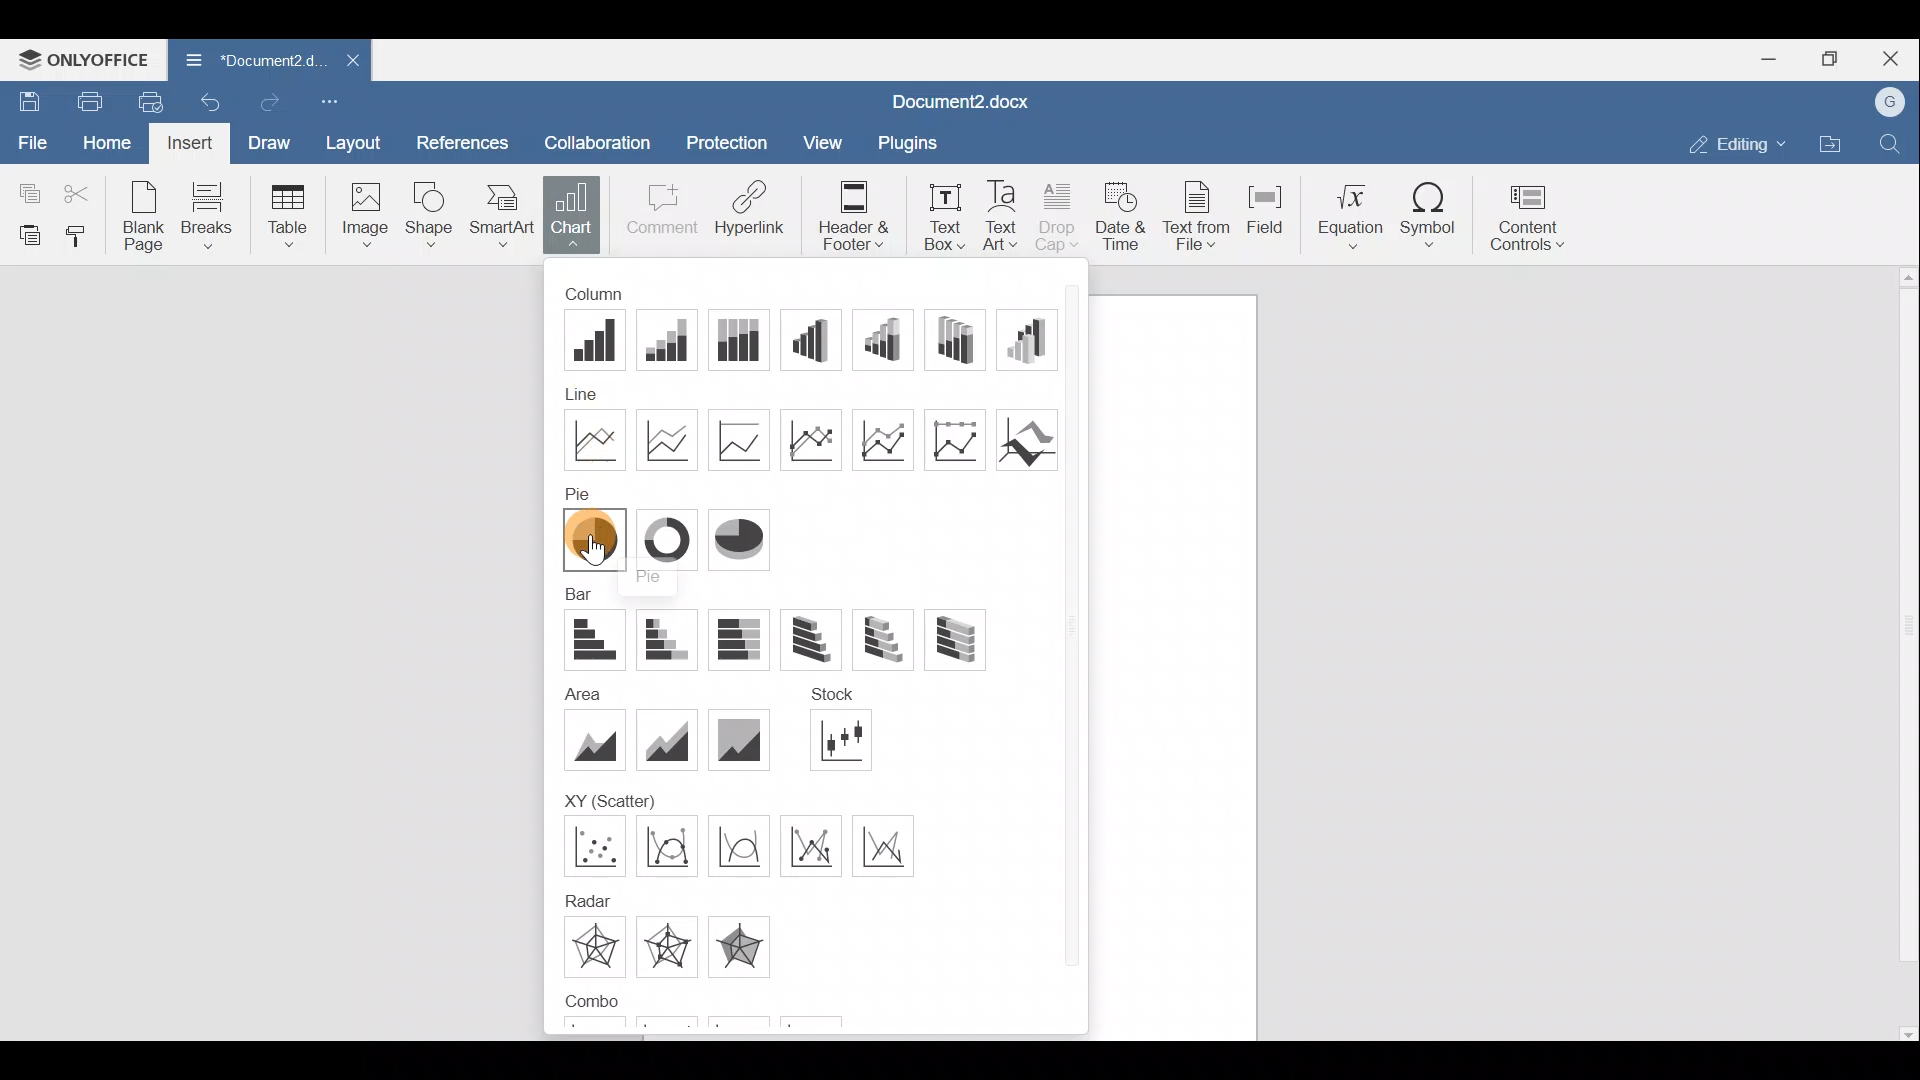 The height and width of the screenshot is (1080, 1920). Describe the element at coordinates (960, 638) in the screenshot. I see `3-D 100% stacked bar` at that location.